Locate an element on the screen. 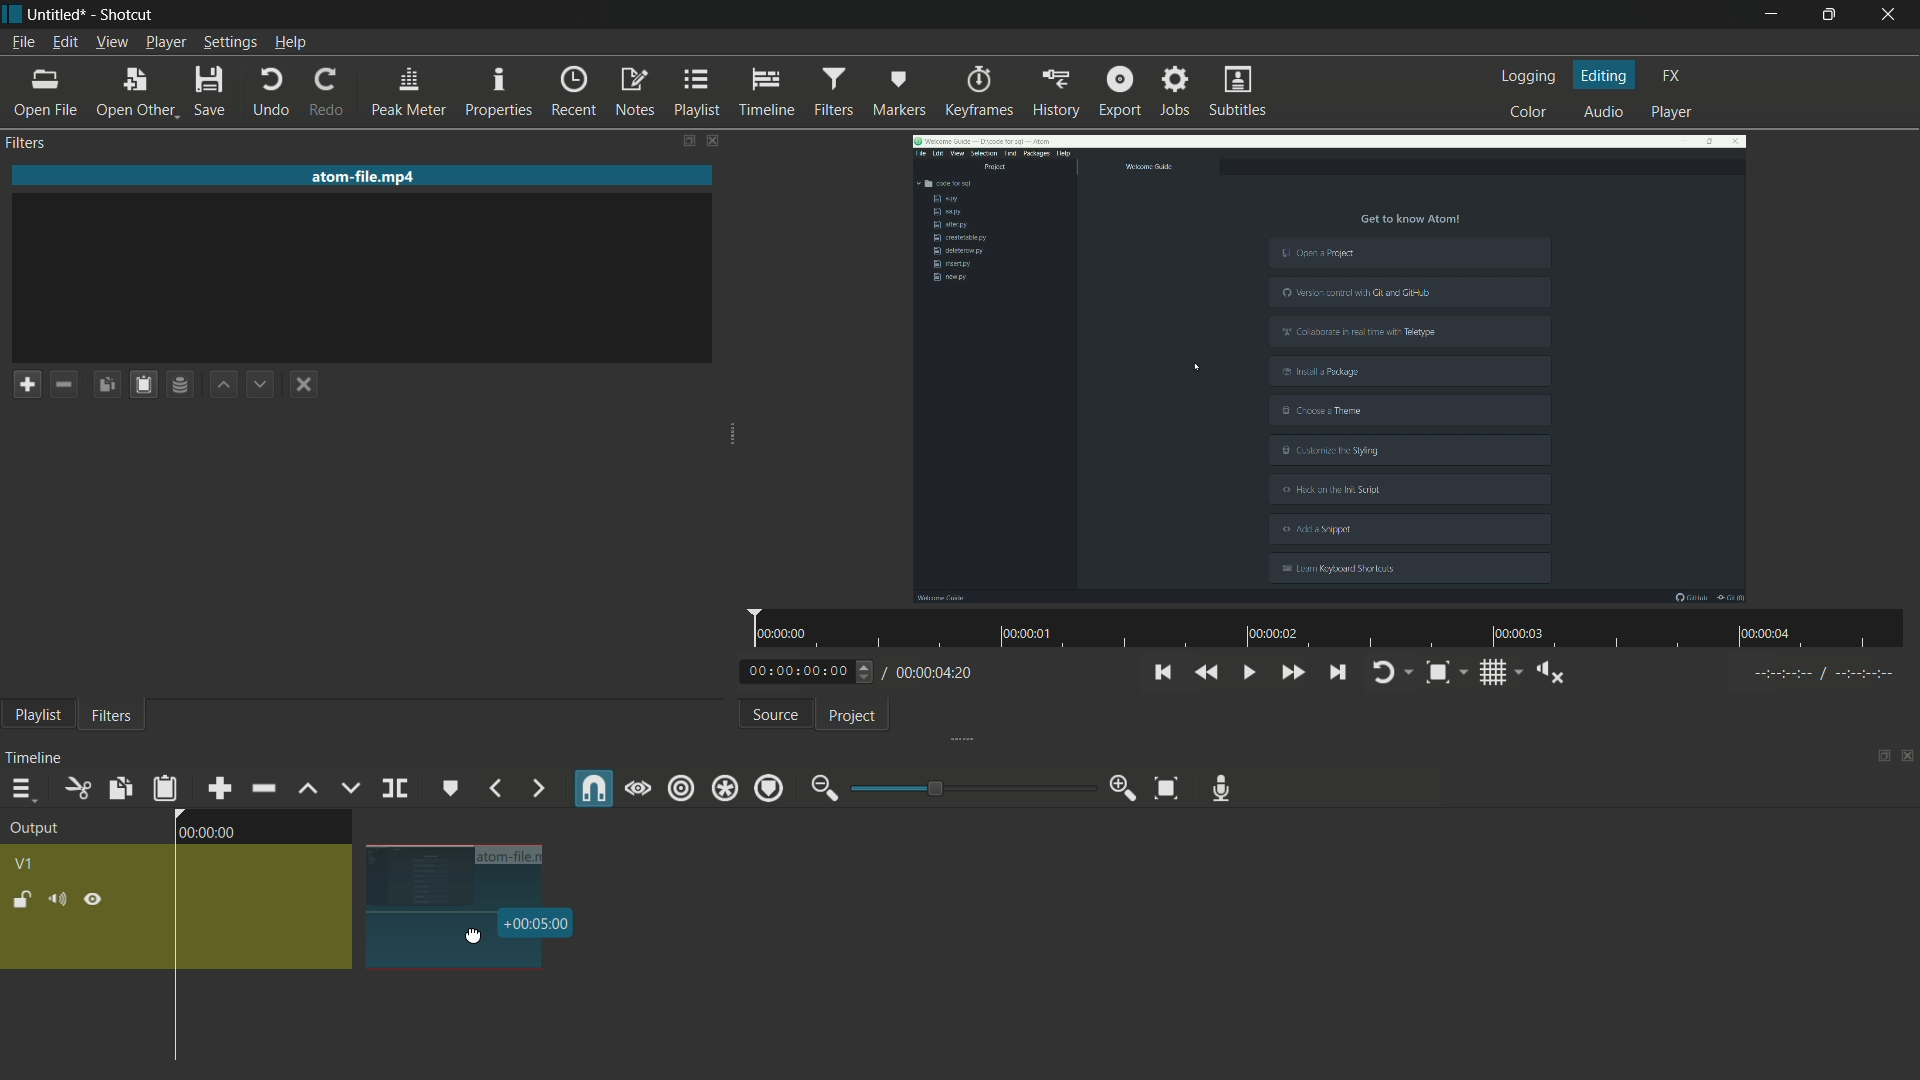  File Name is located at coordinates (514, 852).